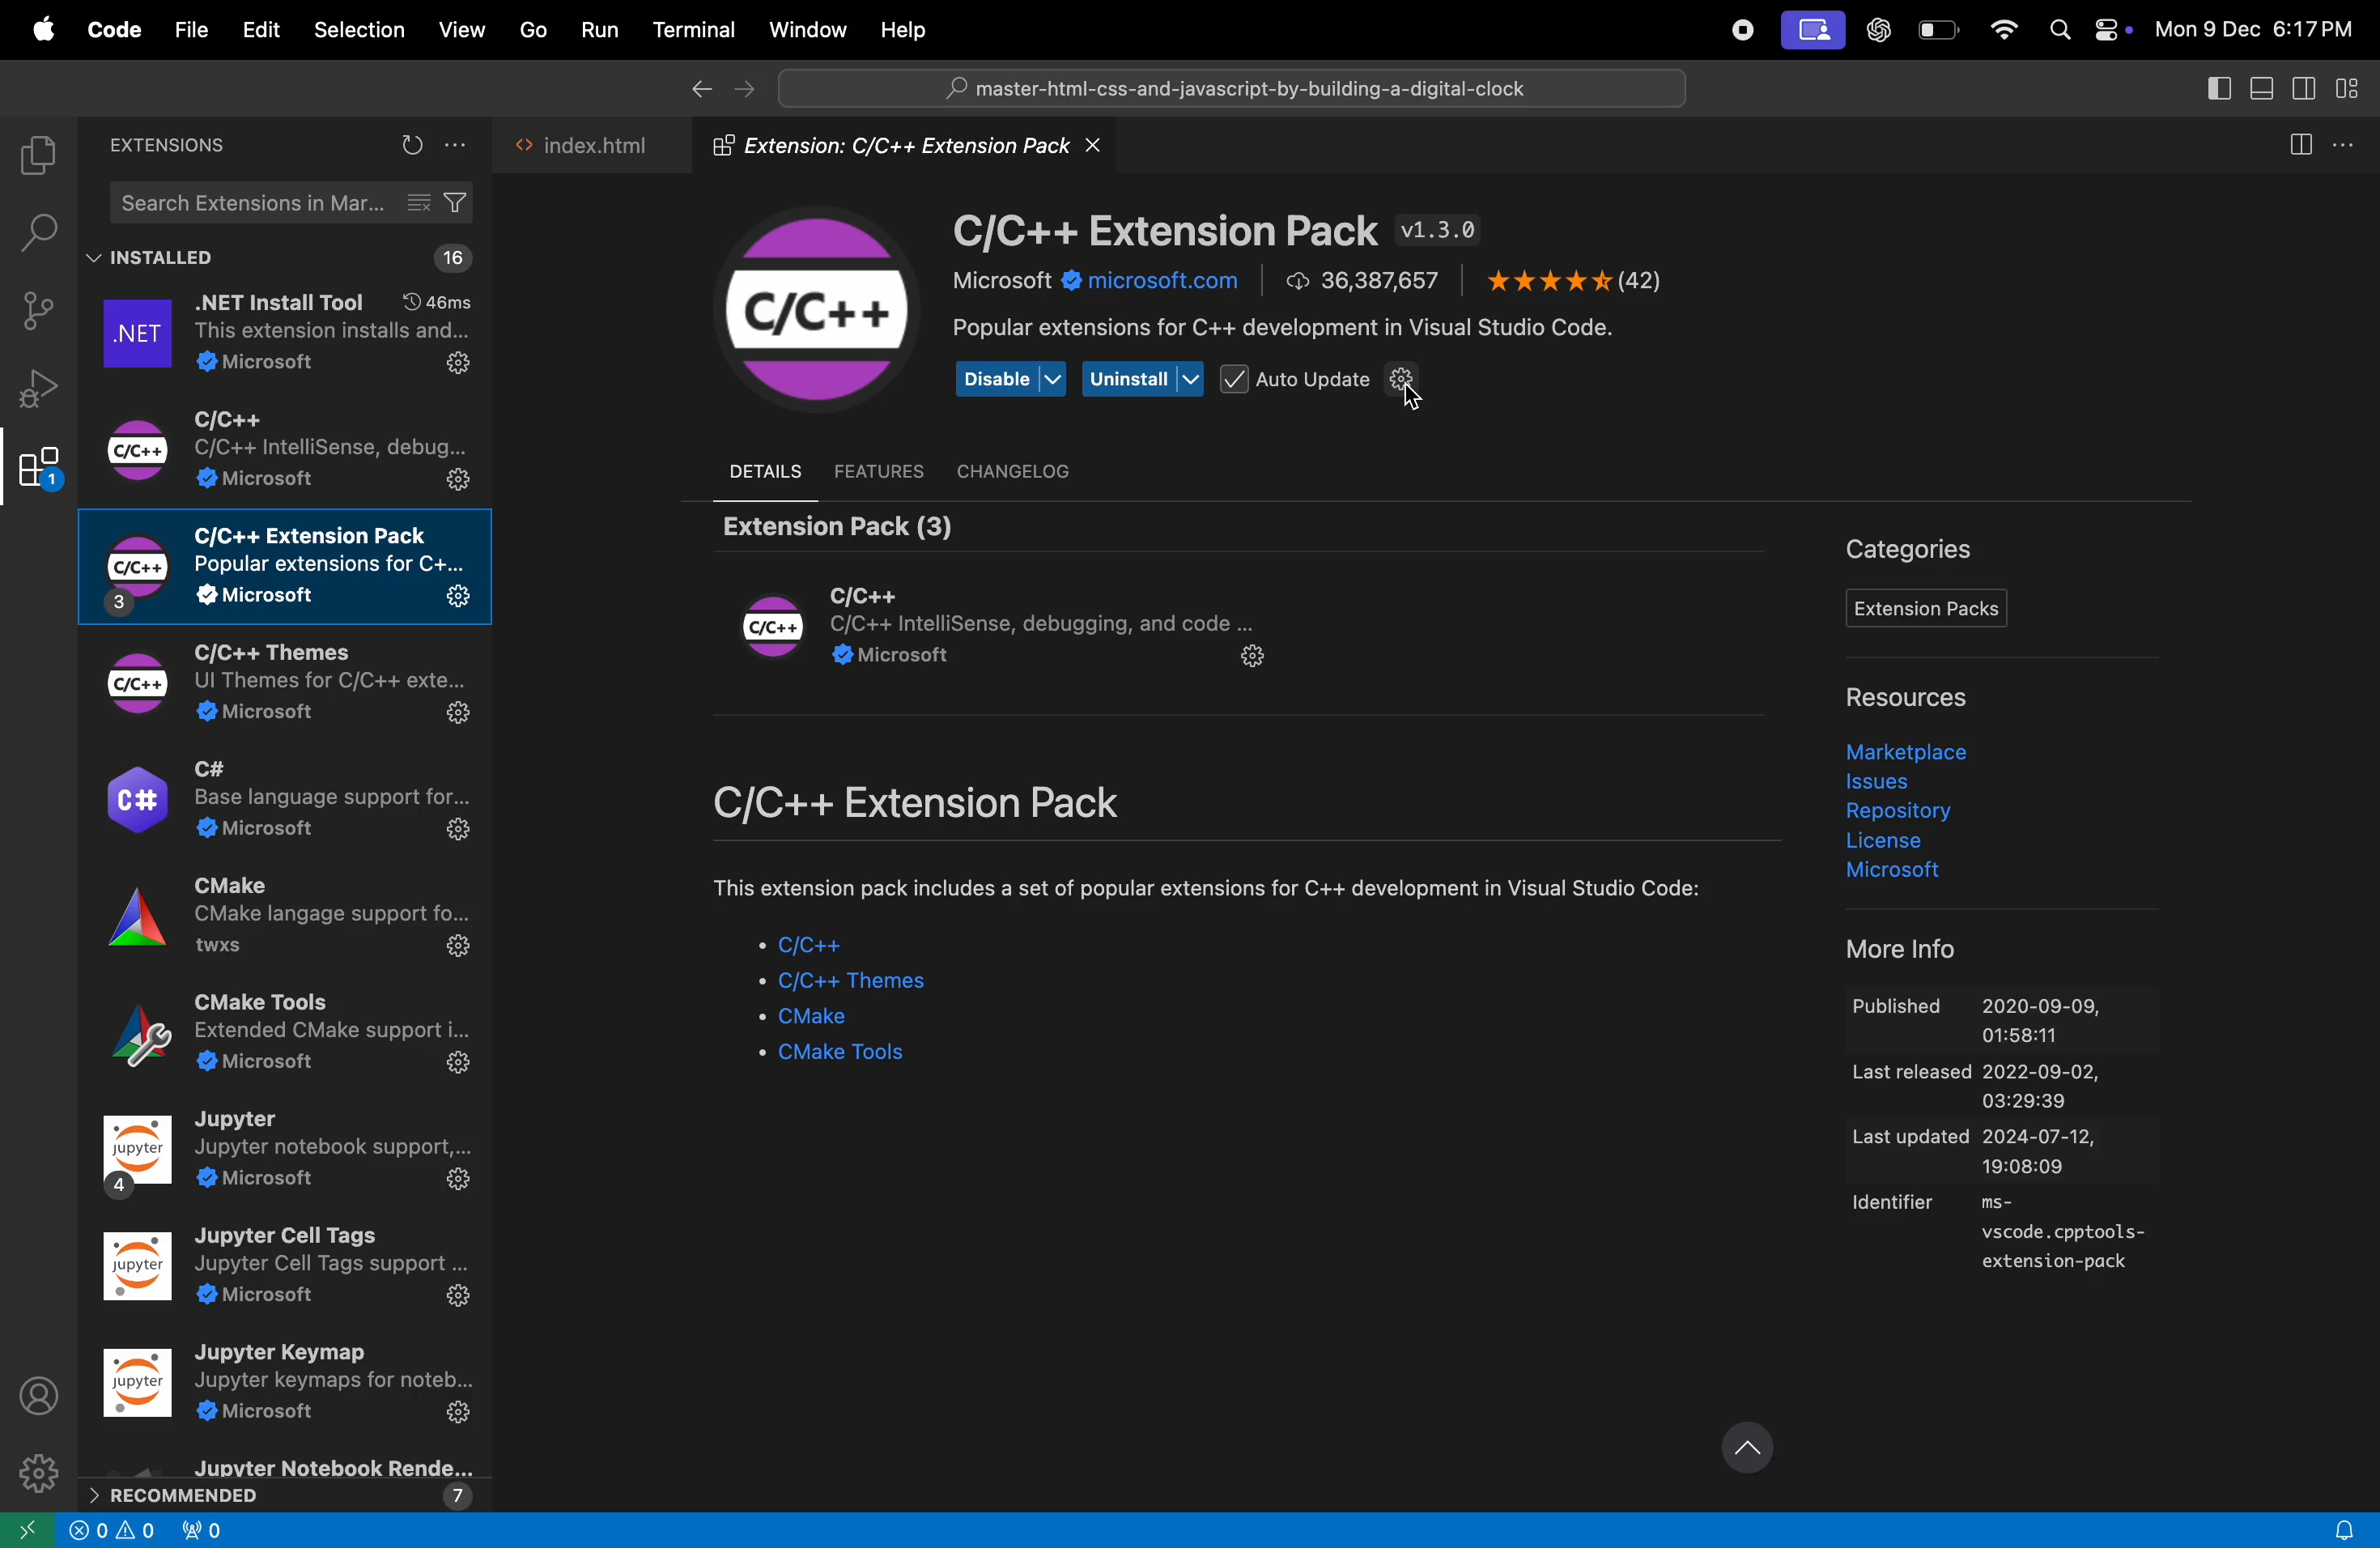 The image size is (2380, 1548). What do you see at coordinates (2293, 144) in the screenshot?
I see `split editor` at bounding box center [2293, 144].